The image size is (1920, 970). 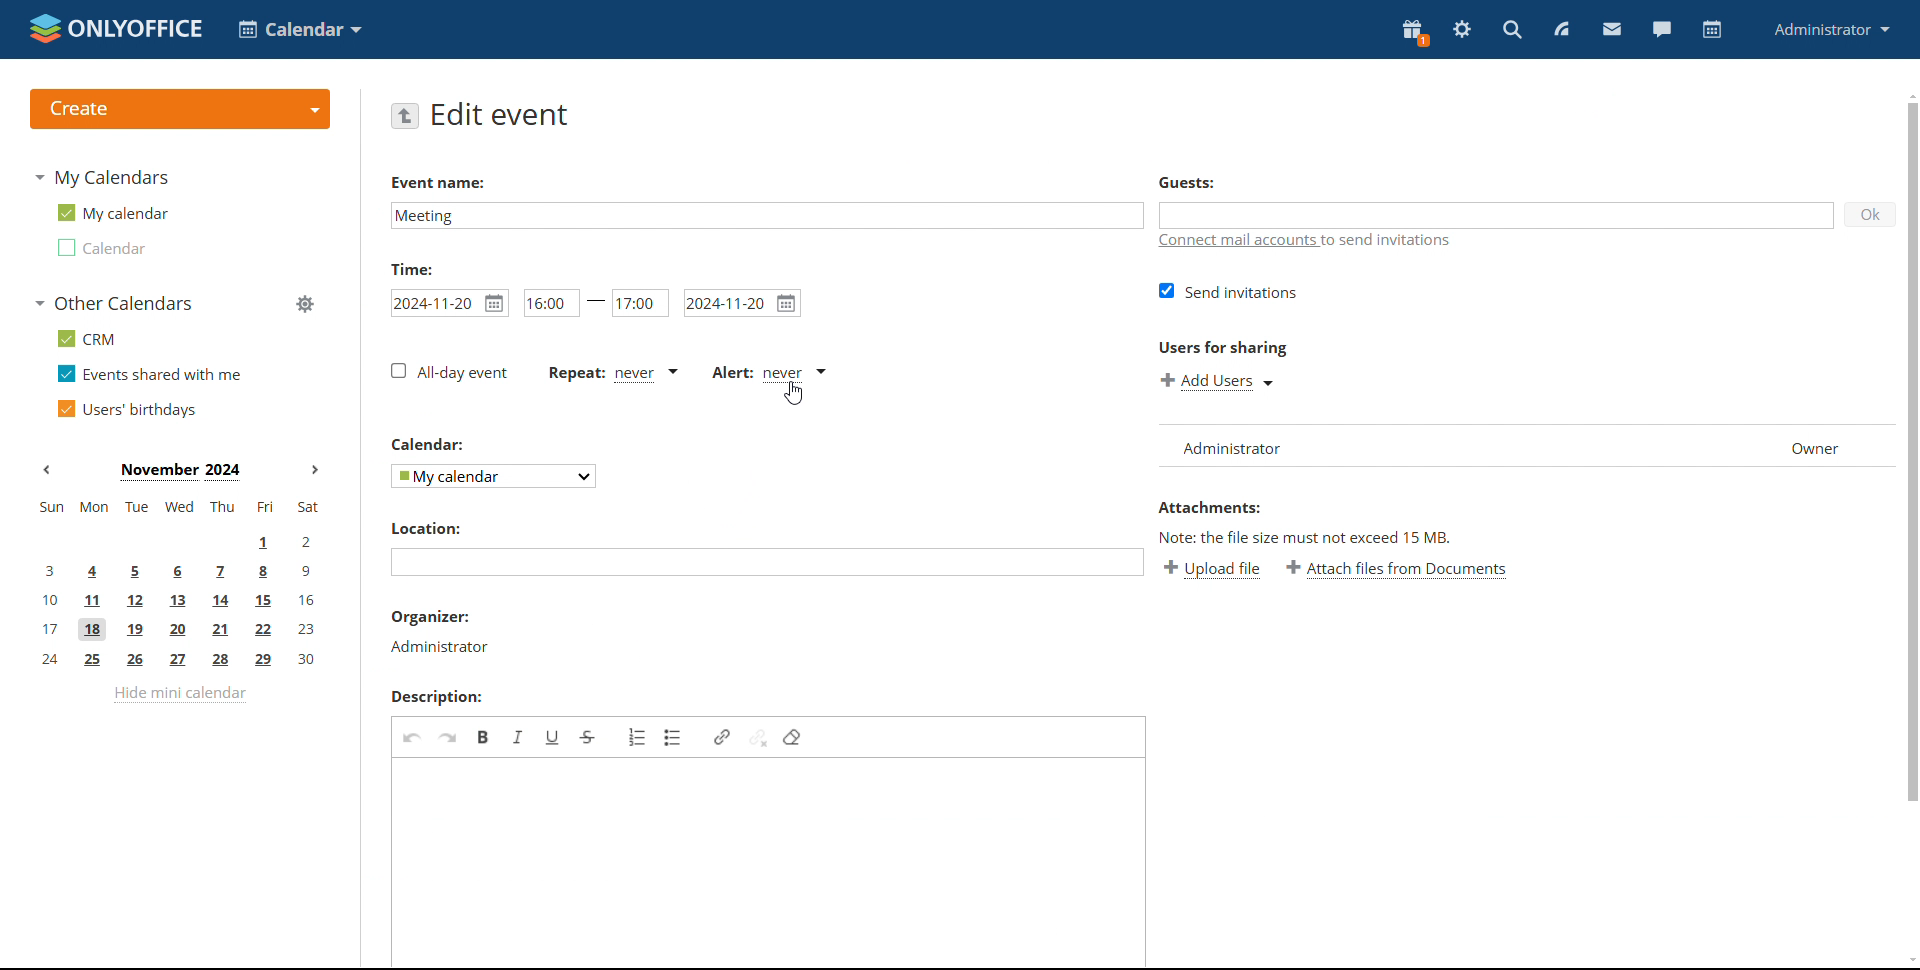 I want to click on go back, so click(x=404, y=116).